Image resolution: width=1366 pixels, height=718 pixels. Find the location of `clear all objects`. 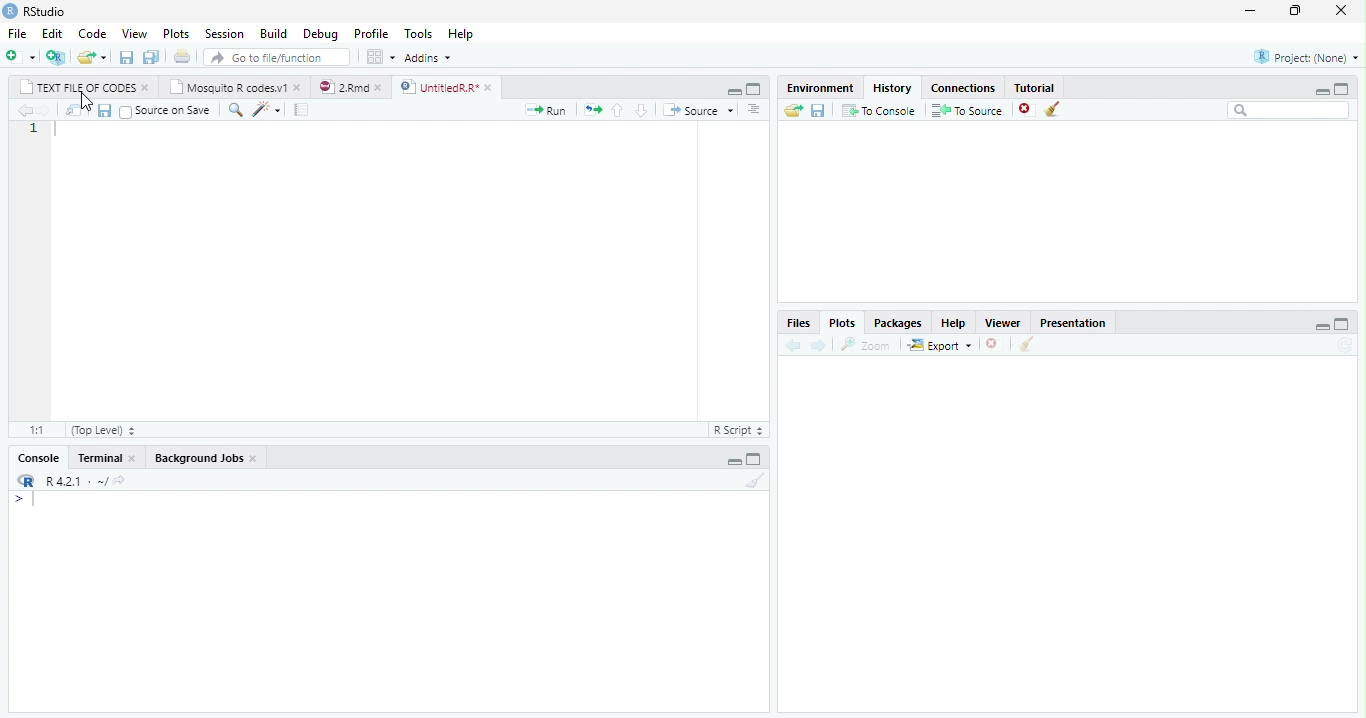

clear all objects is located at coordinates (1053, 110).